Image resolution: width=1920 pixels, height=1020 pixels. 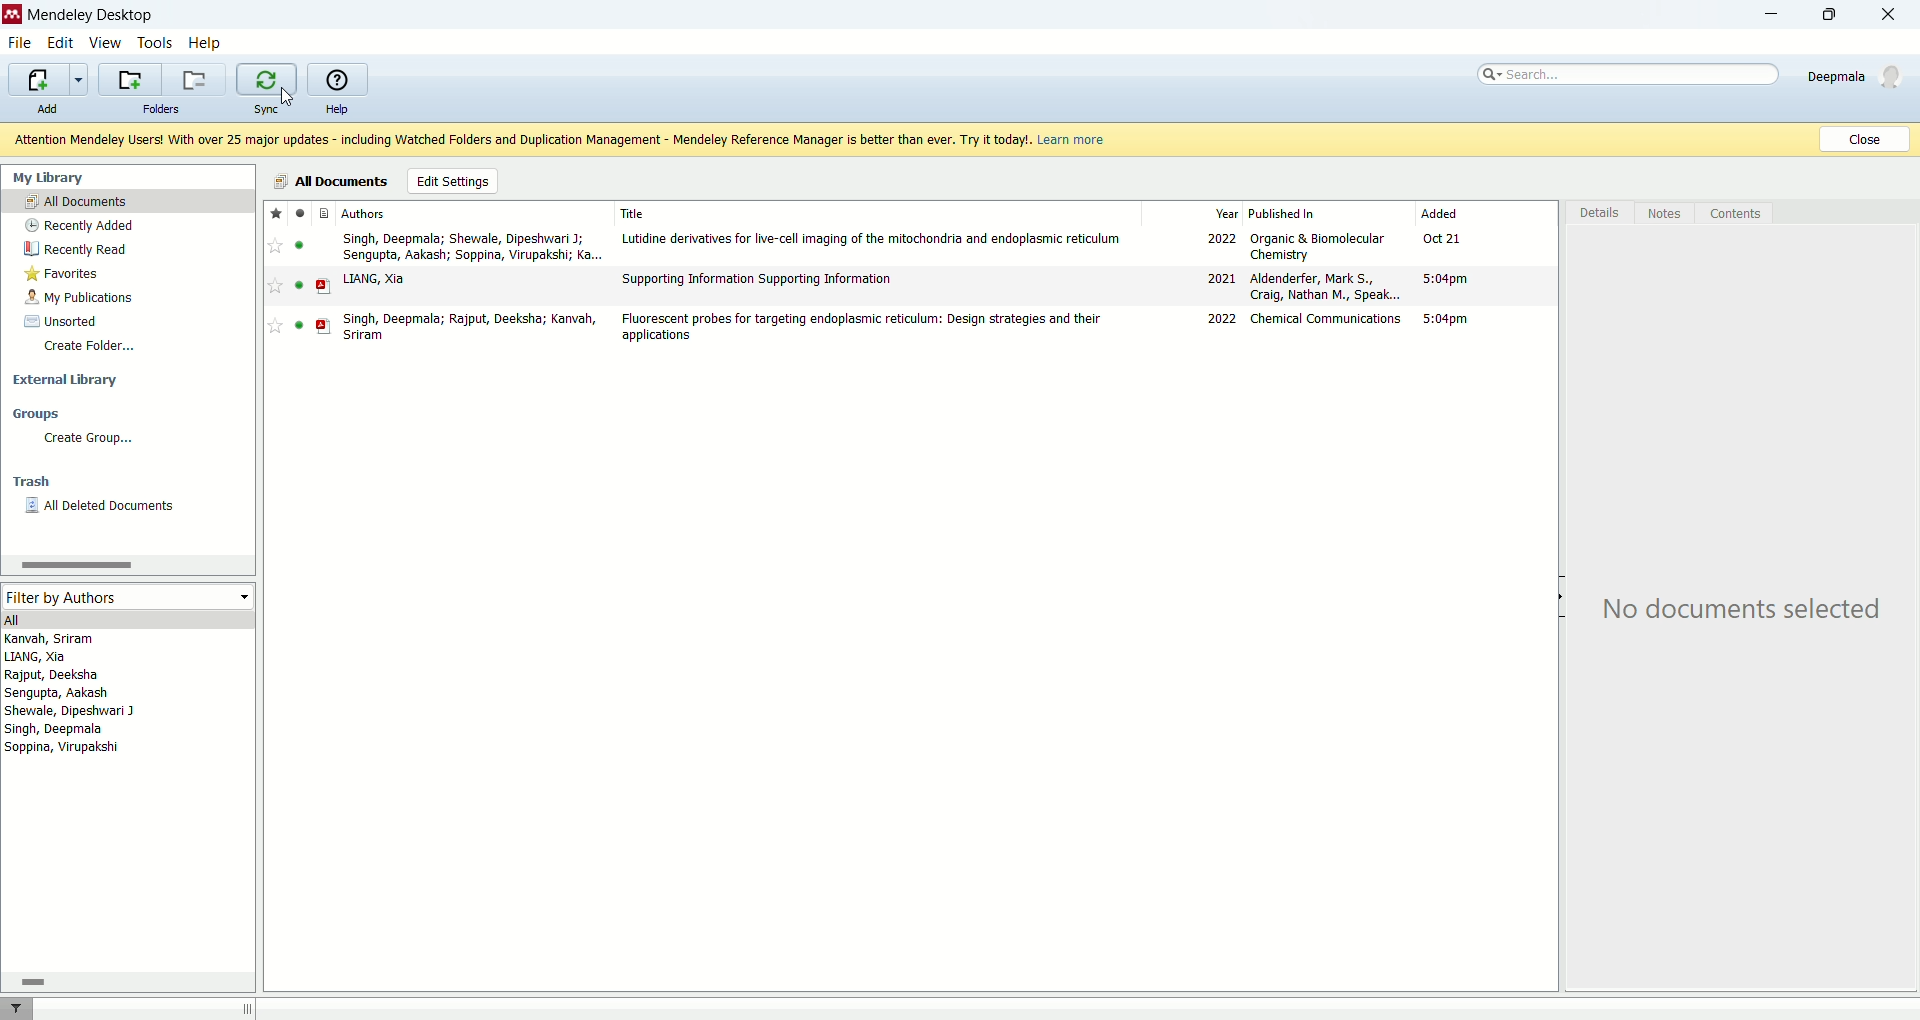 I want to click on my publications, so click(x=80, y=298).